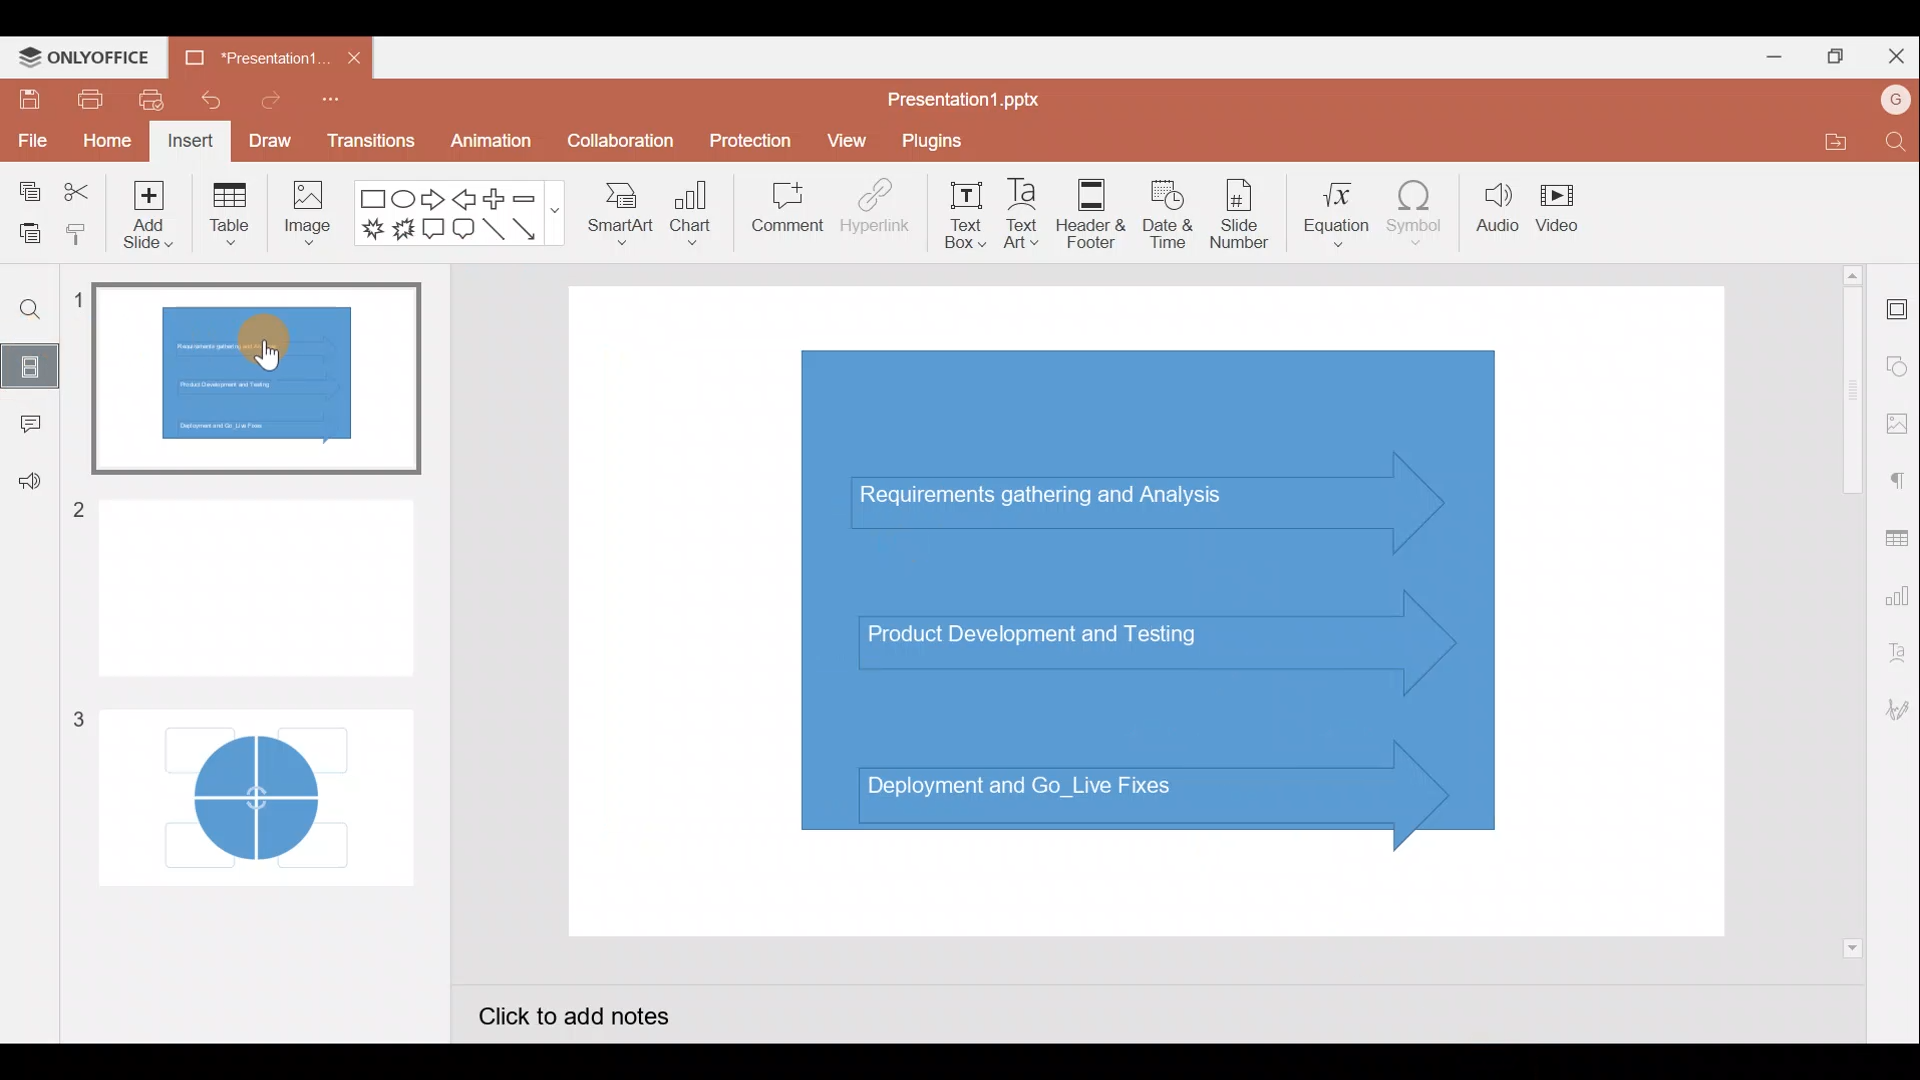  What do you see at coordinates (1028, 215) in the screenshot?
I see `Text Art` at bounding box center [1028, 215].